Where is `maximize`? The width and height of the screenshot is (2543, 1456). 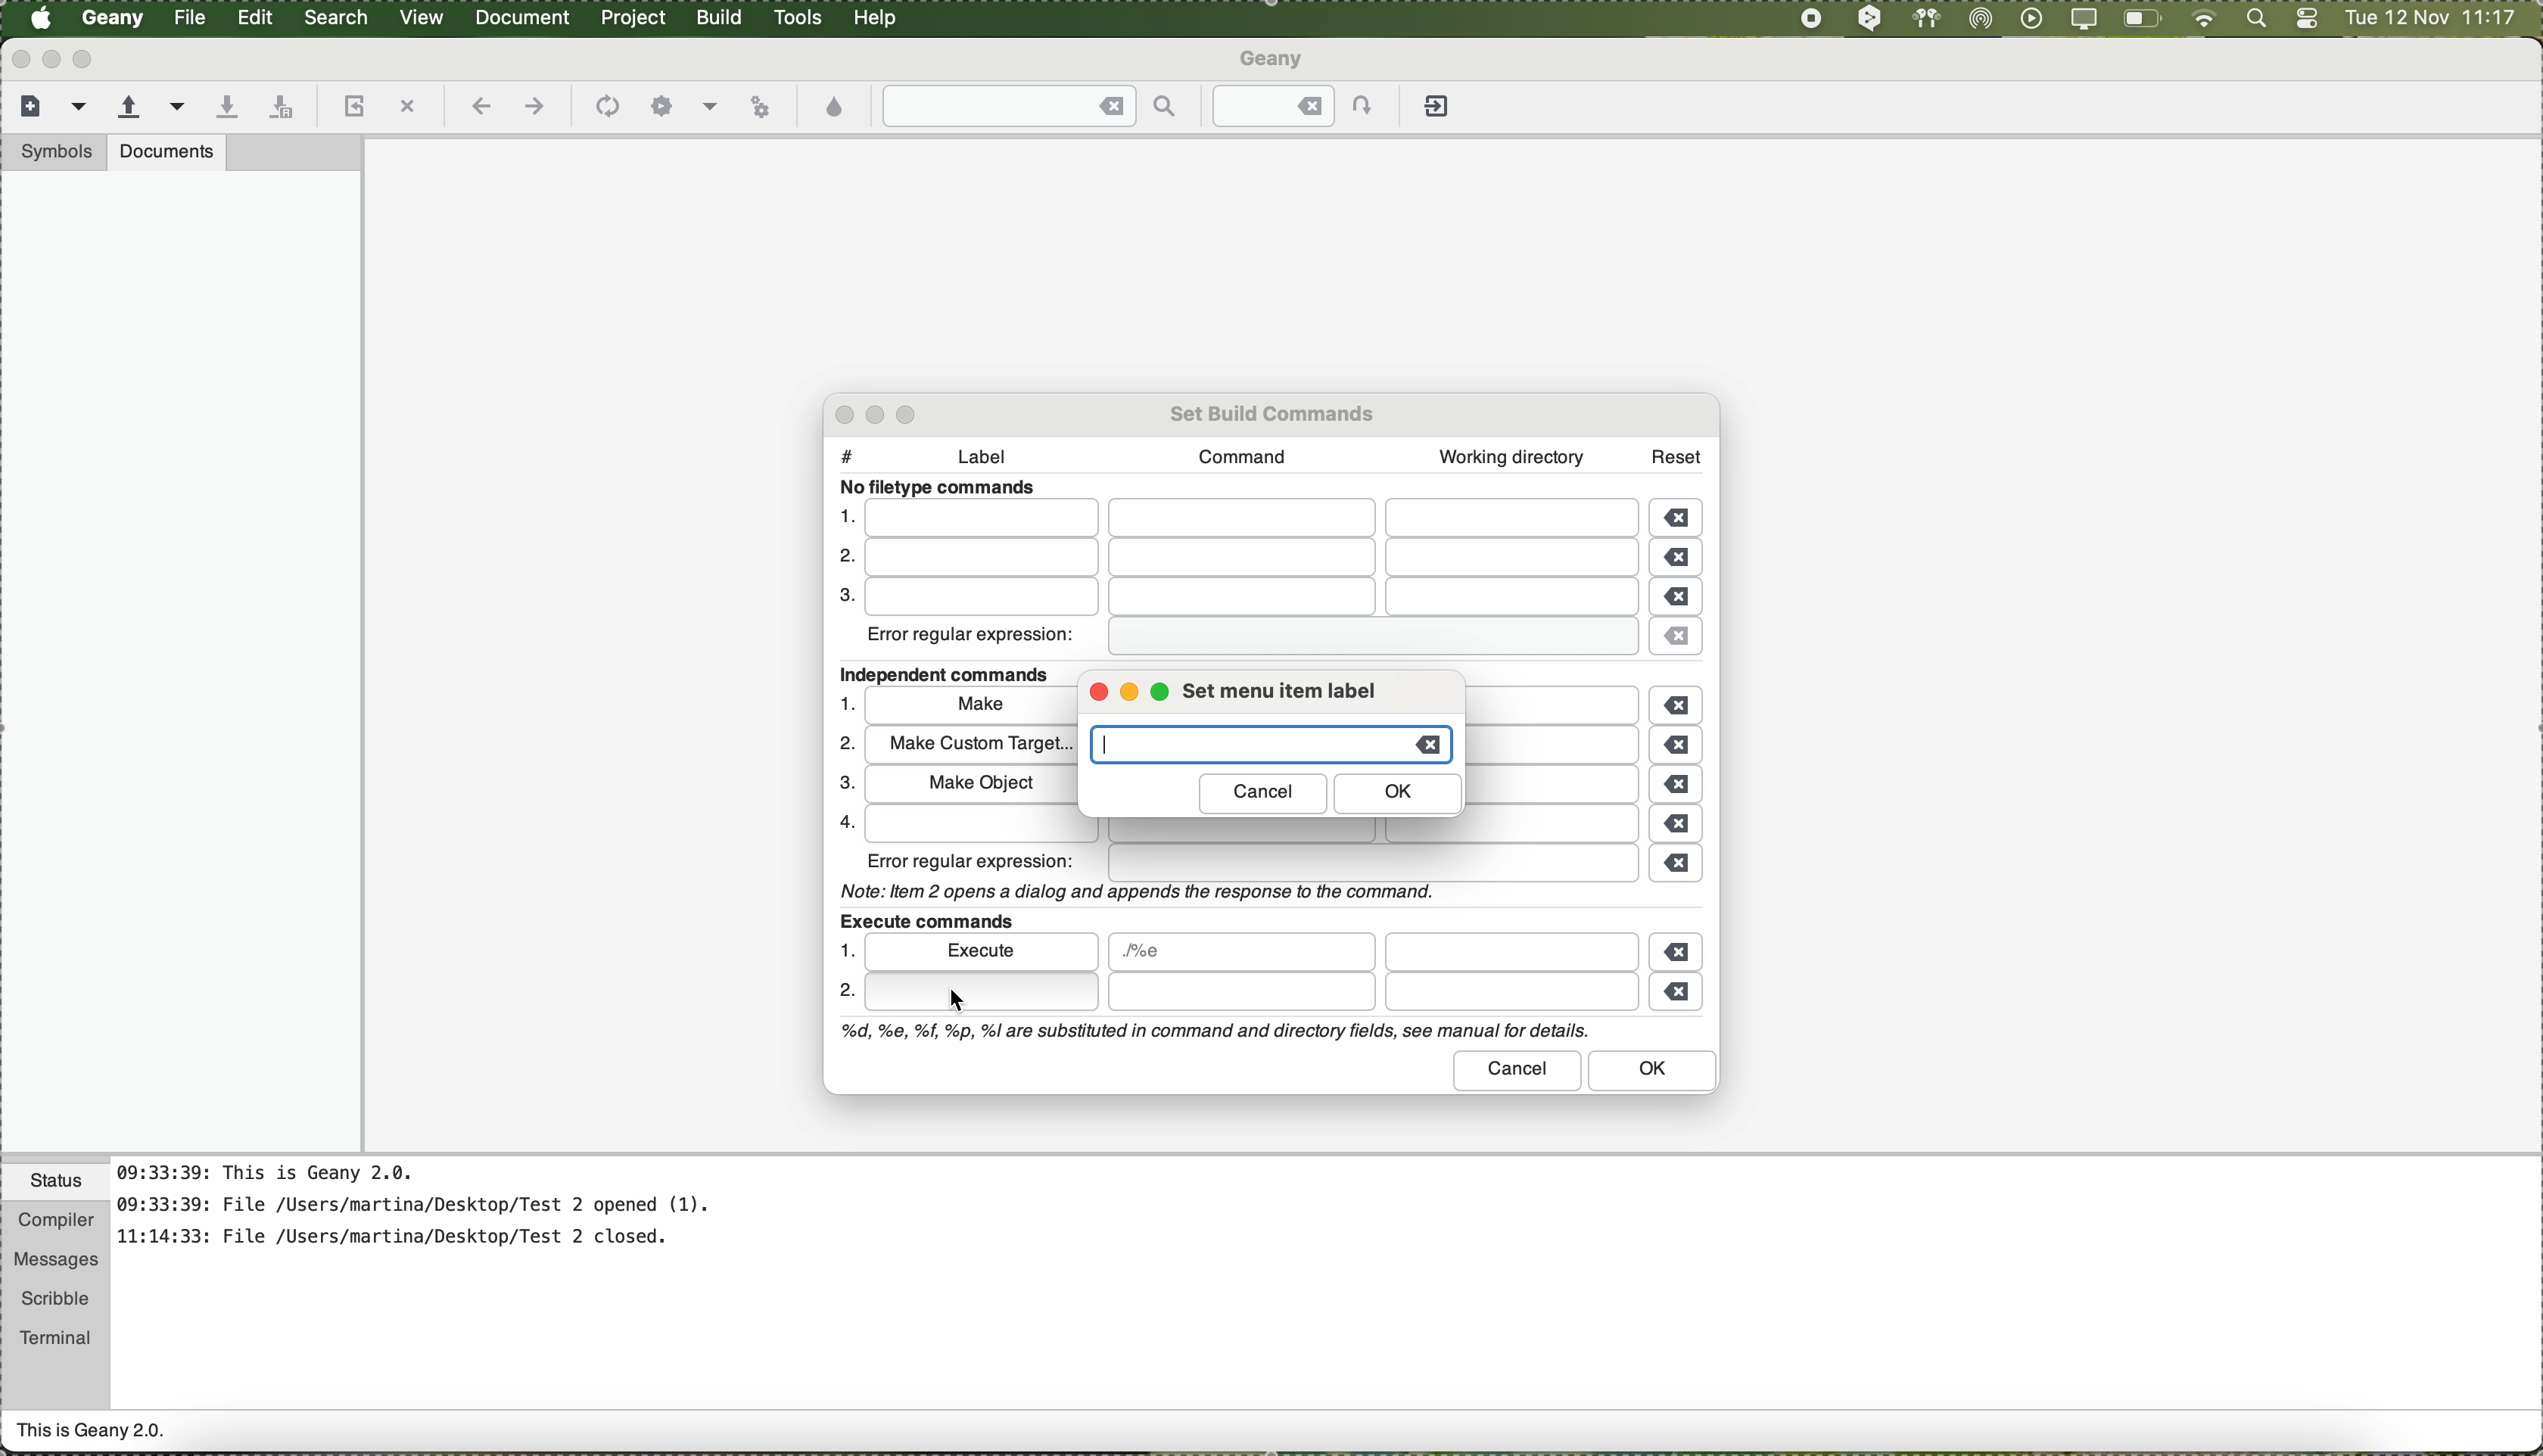
maximize is located at coordinates (912, 412).